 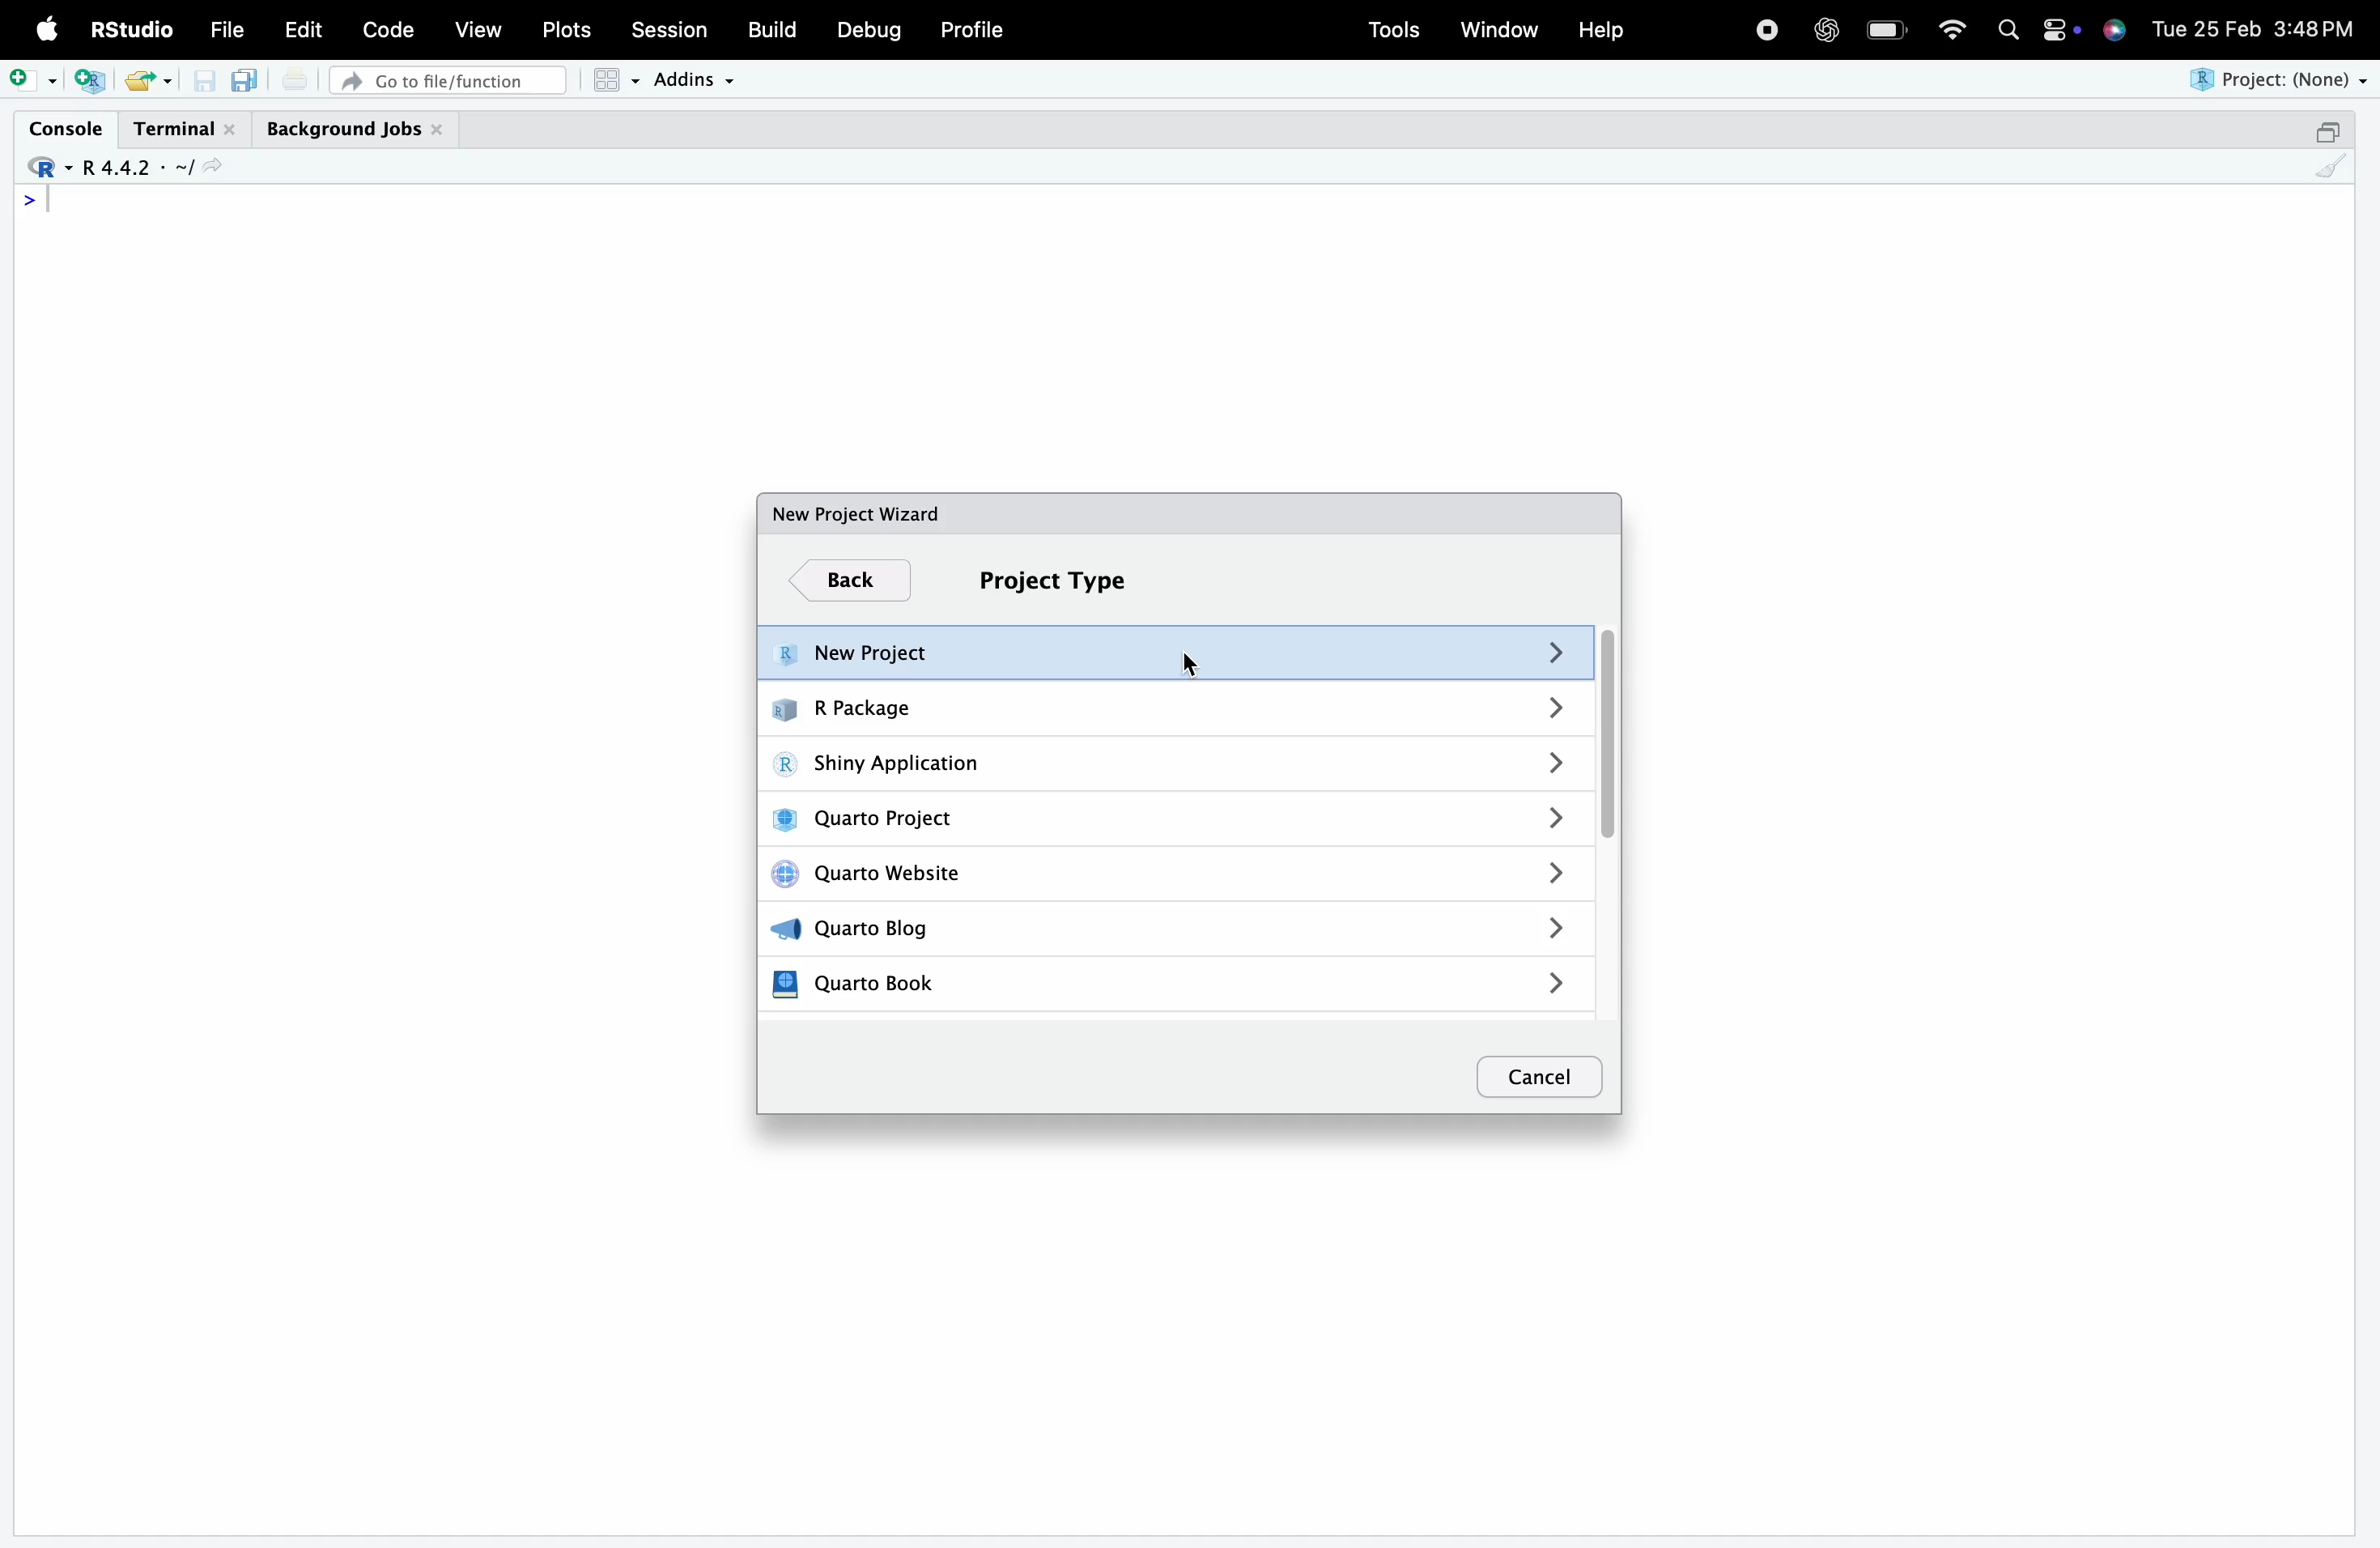 I want to click on create a project, so click(x=90, y=81).